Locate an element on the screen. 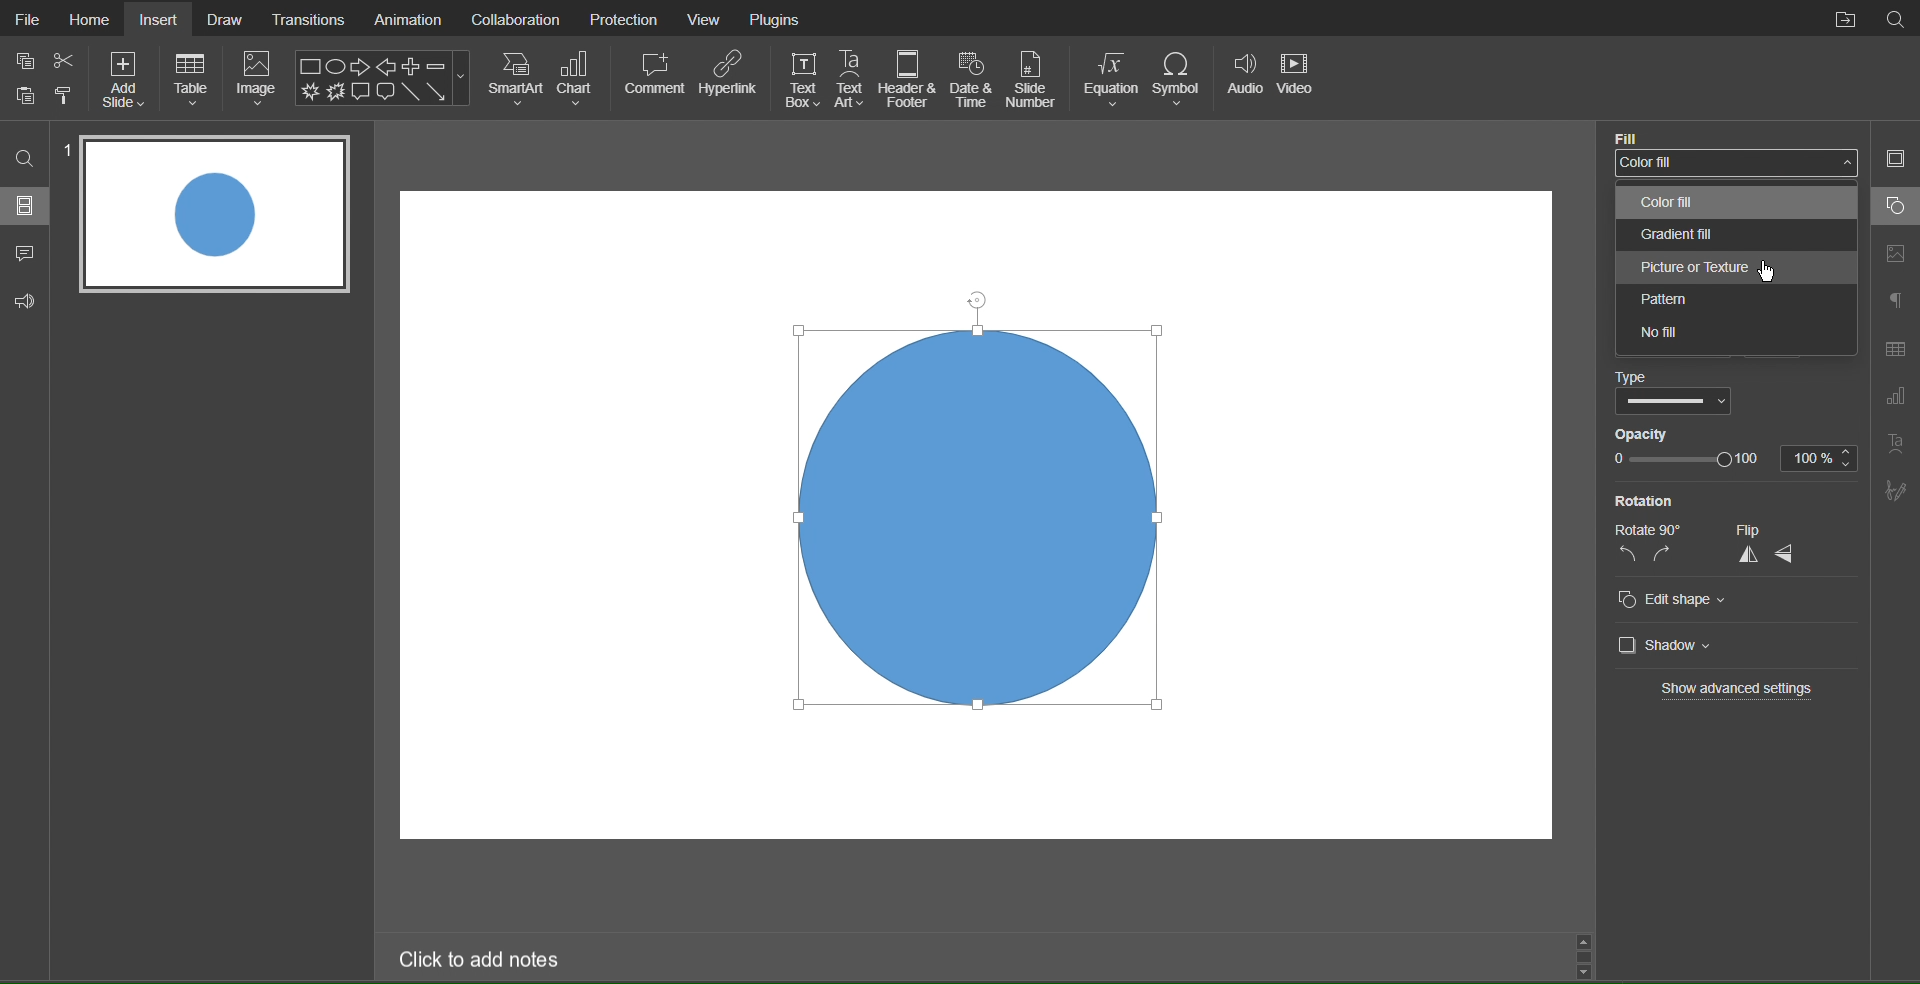 This screenshot has height=984, width=1920.  is located at coordinates (1676, 403).